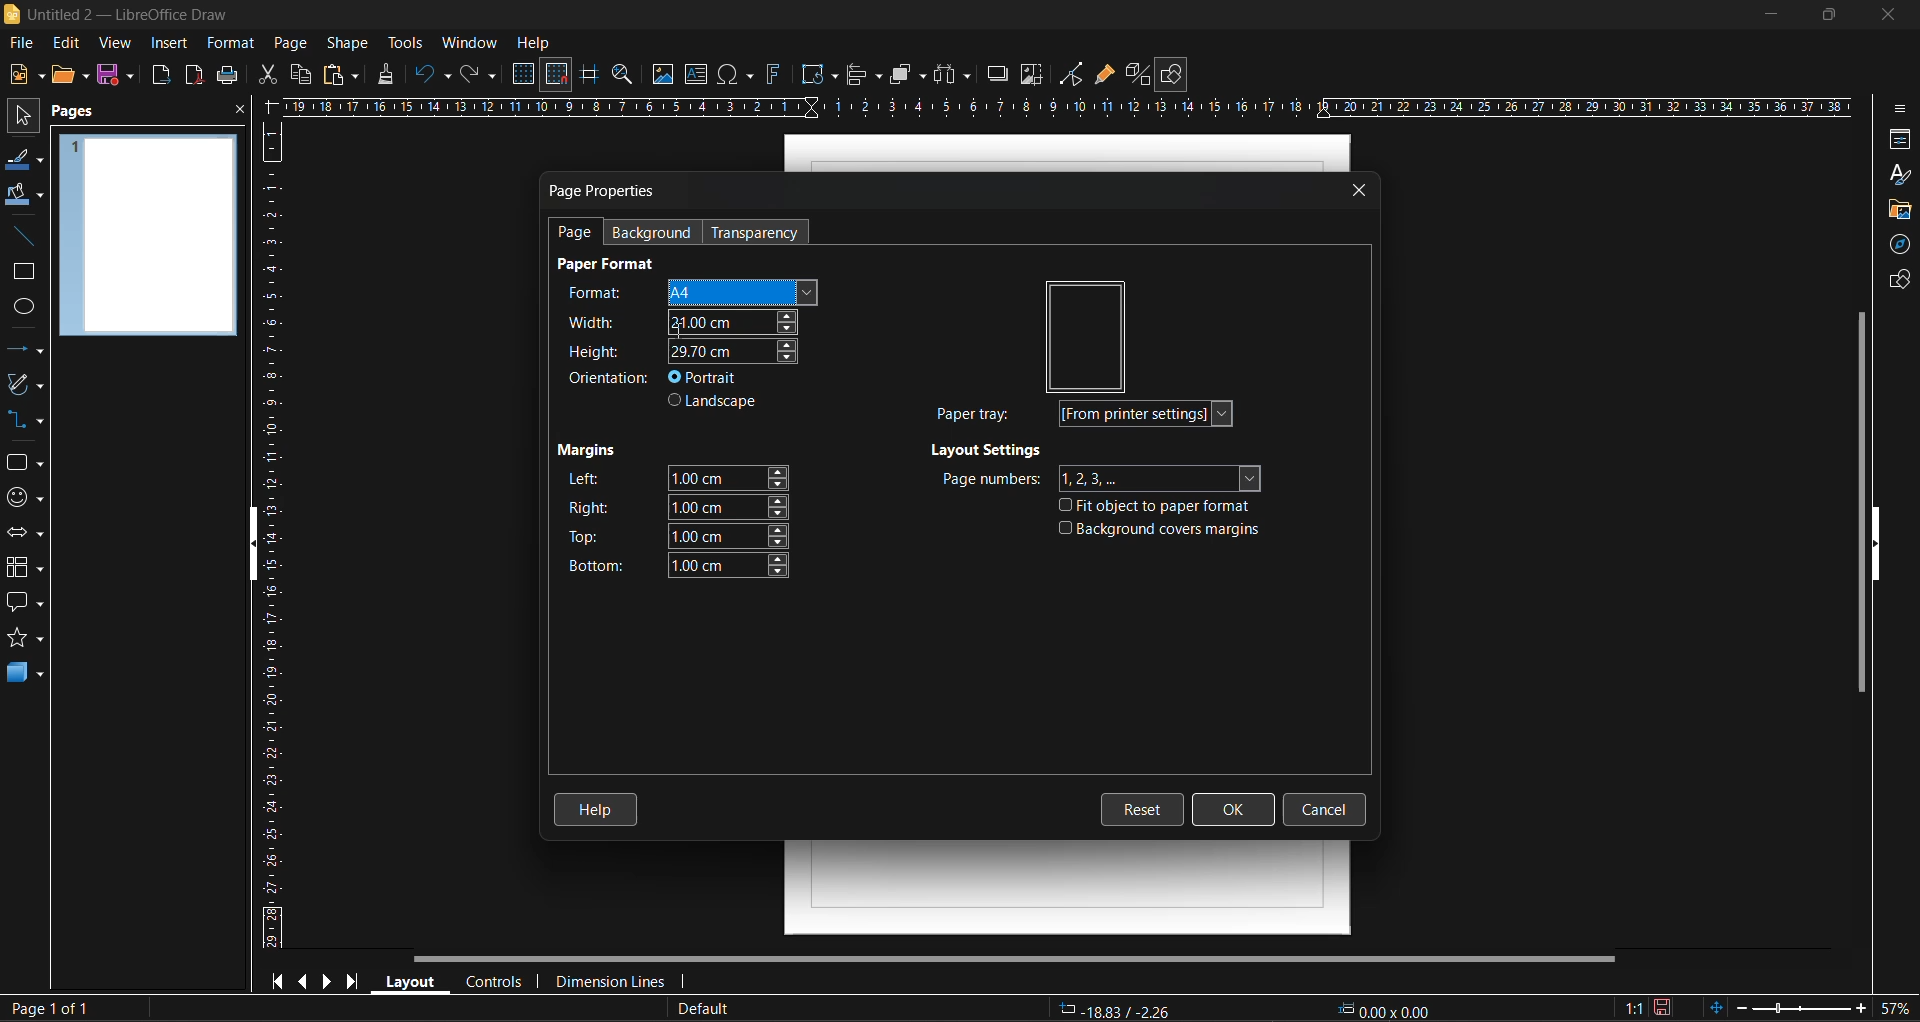 The height and width of the screenshot is (1022, 1920). Describe the element at coordinates (496, 982) in the screenshot. I see `controls` at that location.